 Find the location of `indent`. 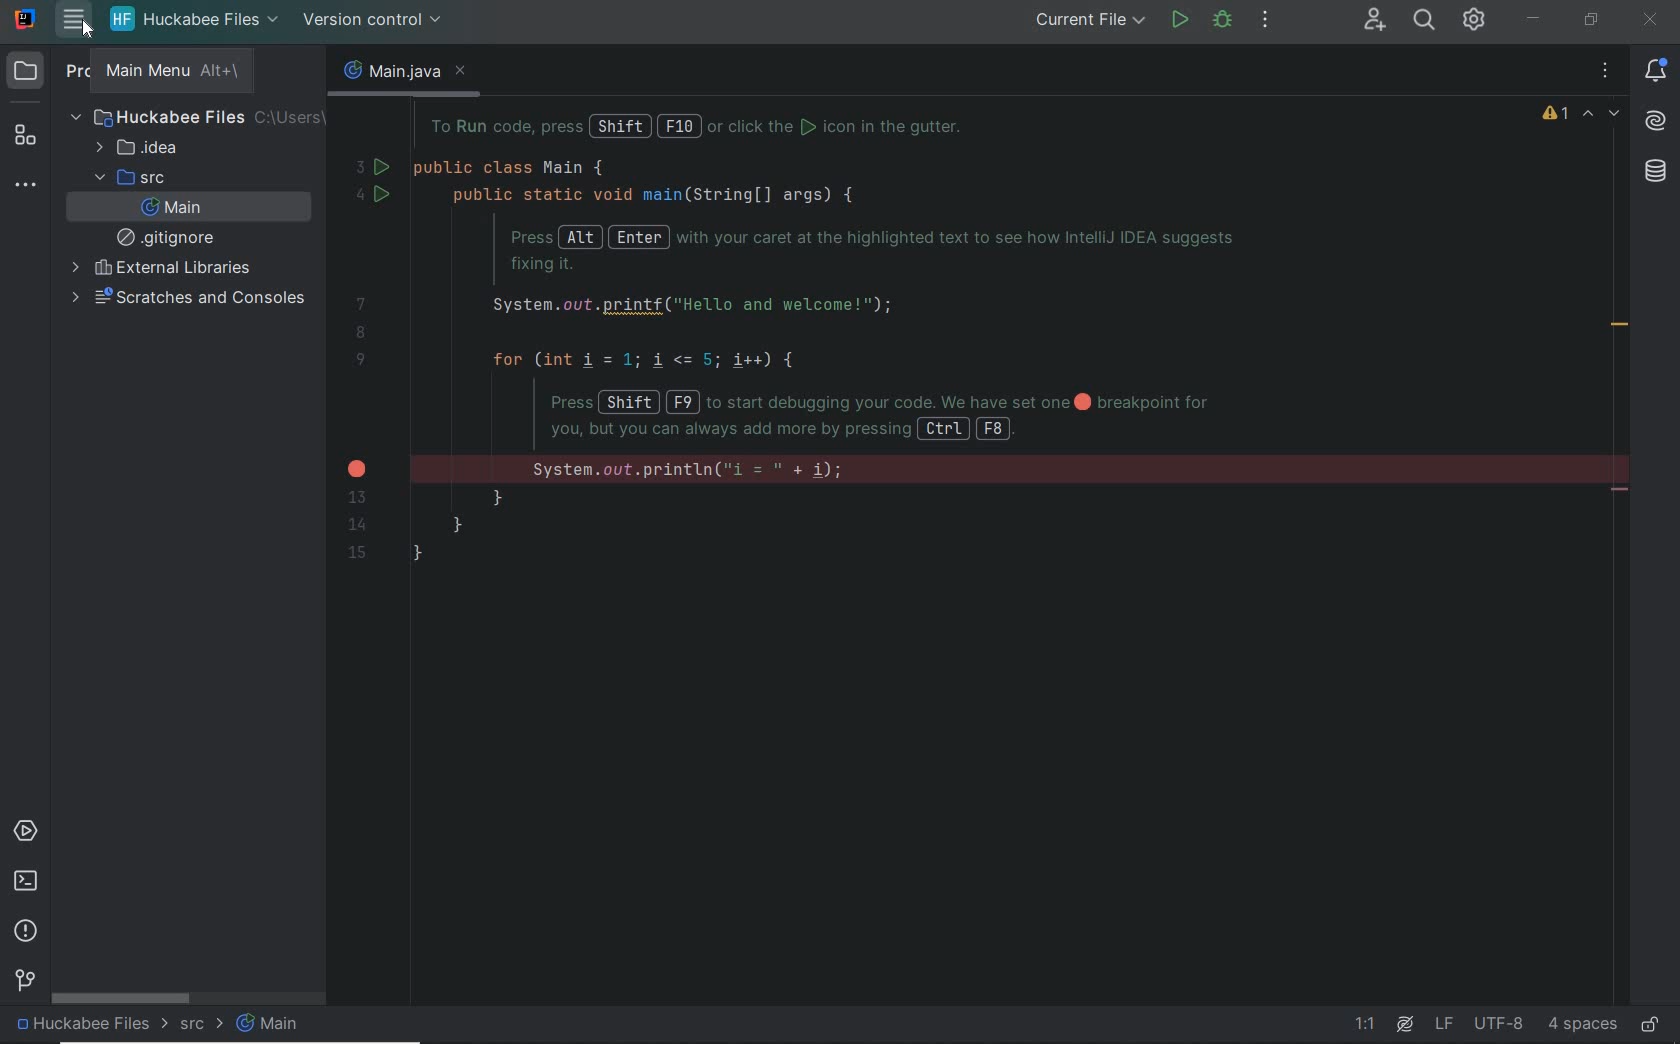

indent is located at coordinates (1580, 1024).